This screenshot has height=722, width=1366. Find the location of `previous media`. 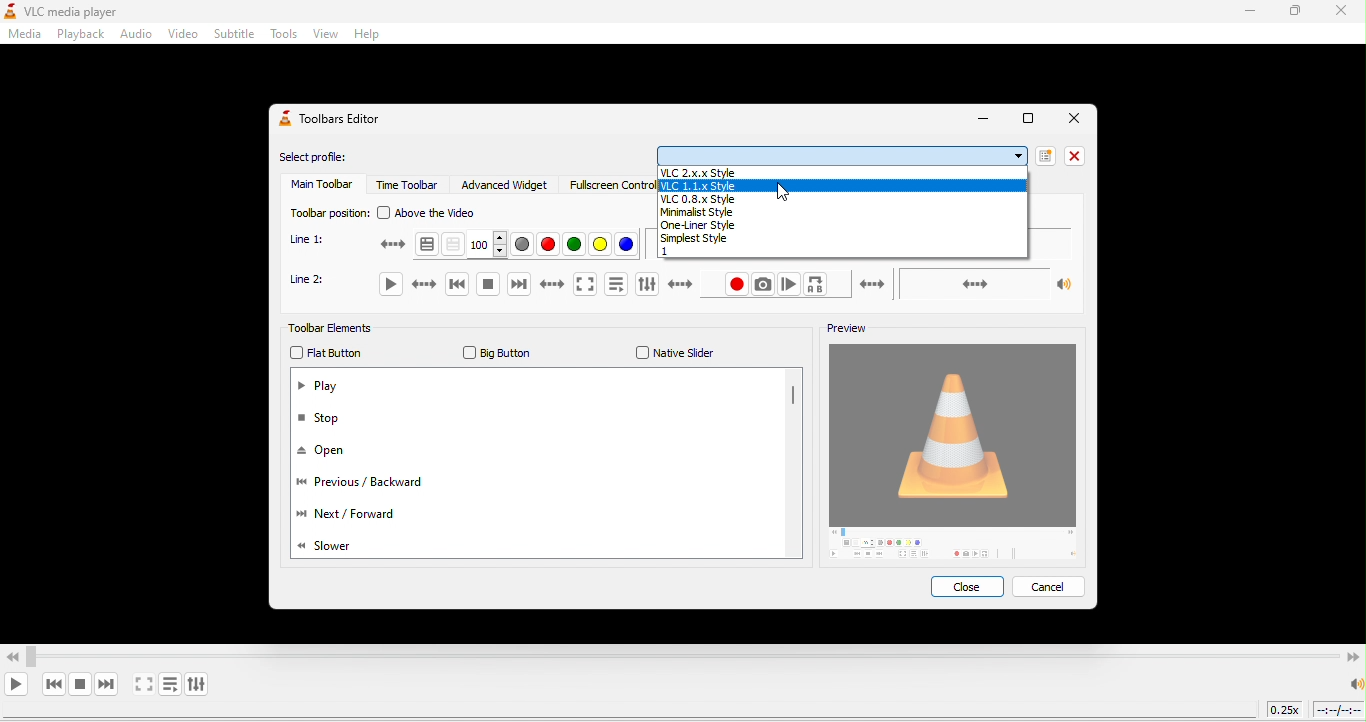

previous media is located at coordinates (53, 684).